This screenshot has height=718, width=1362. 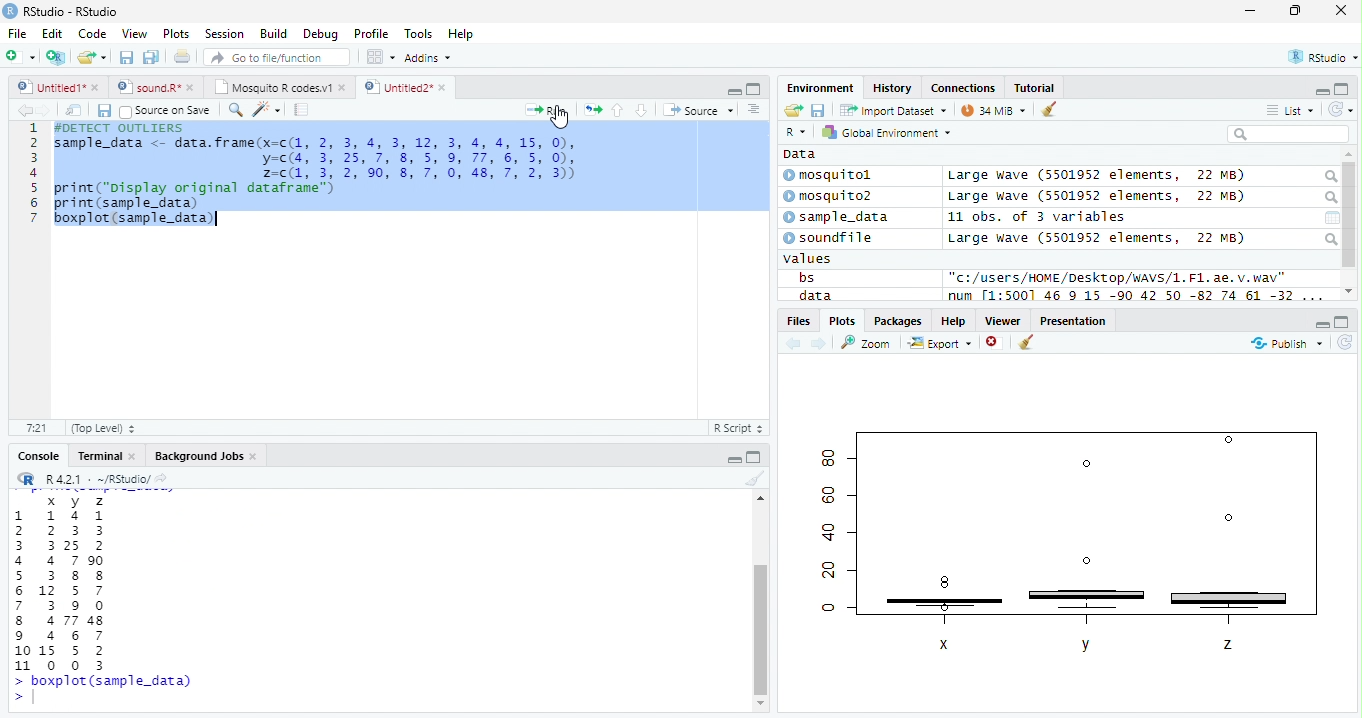 I want to click on Profile, so click(x=371, y=33).